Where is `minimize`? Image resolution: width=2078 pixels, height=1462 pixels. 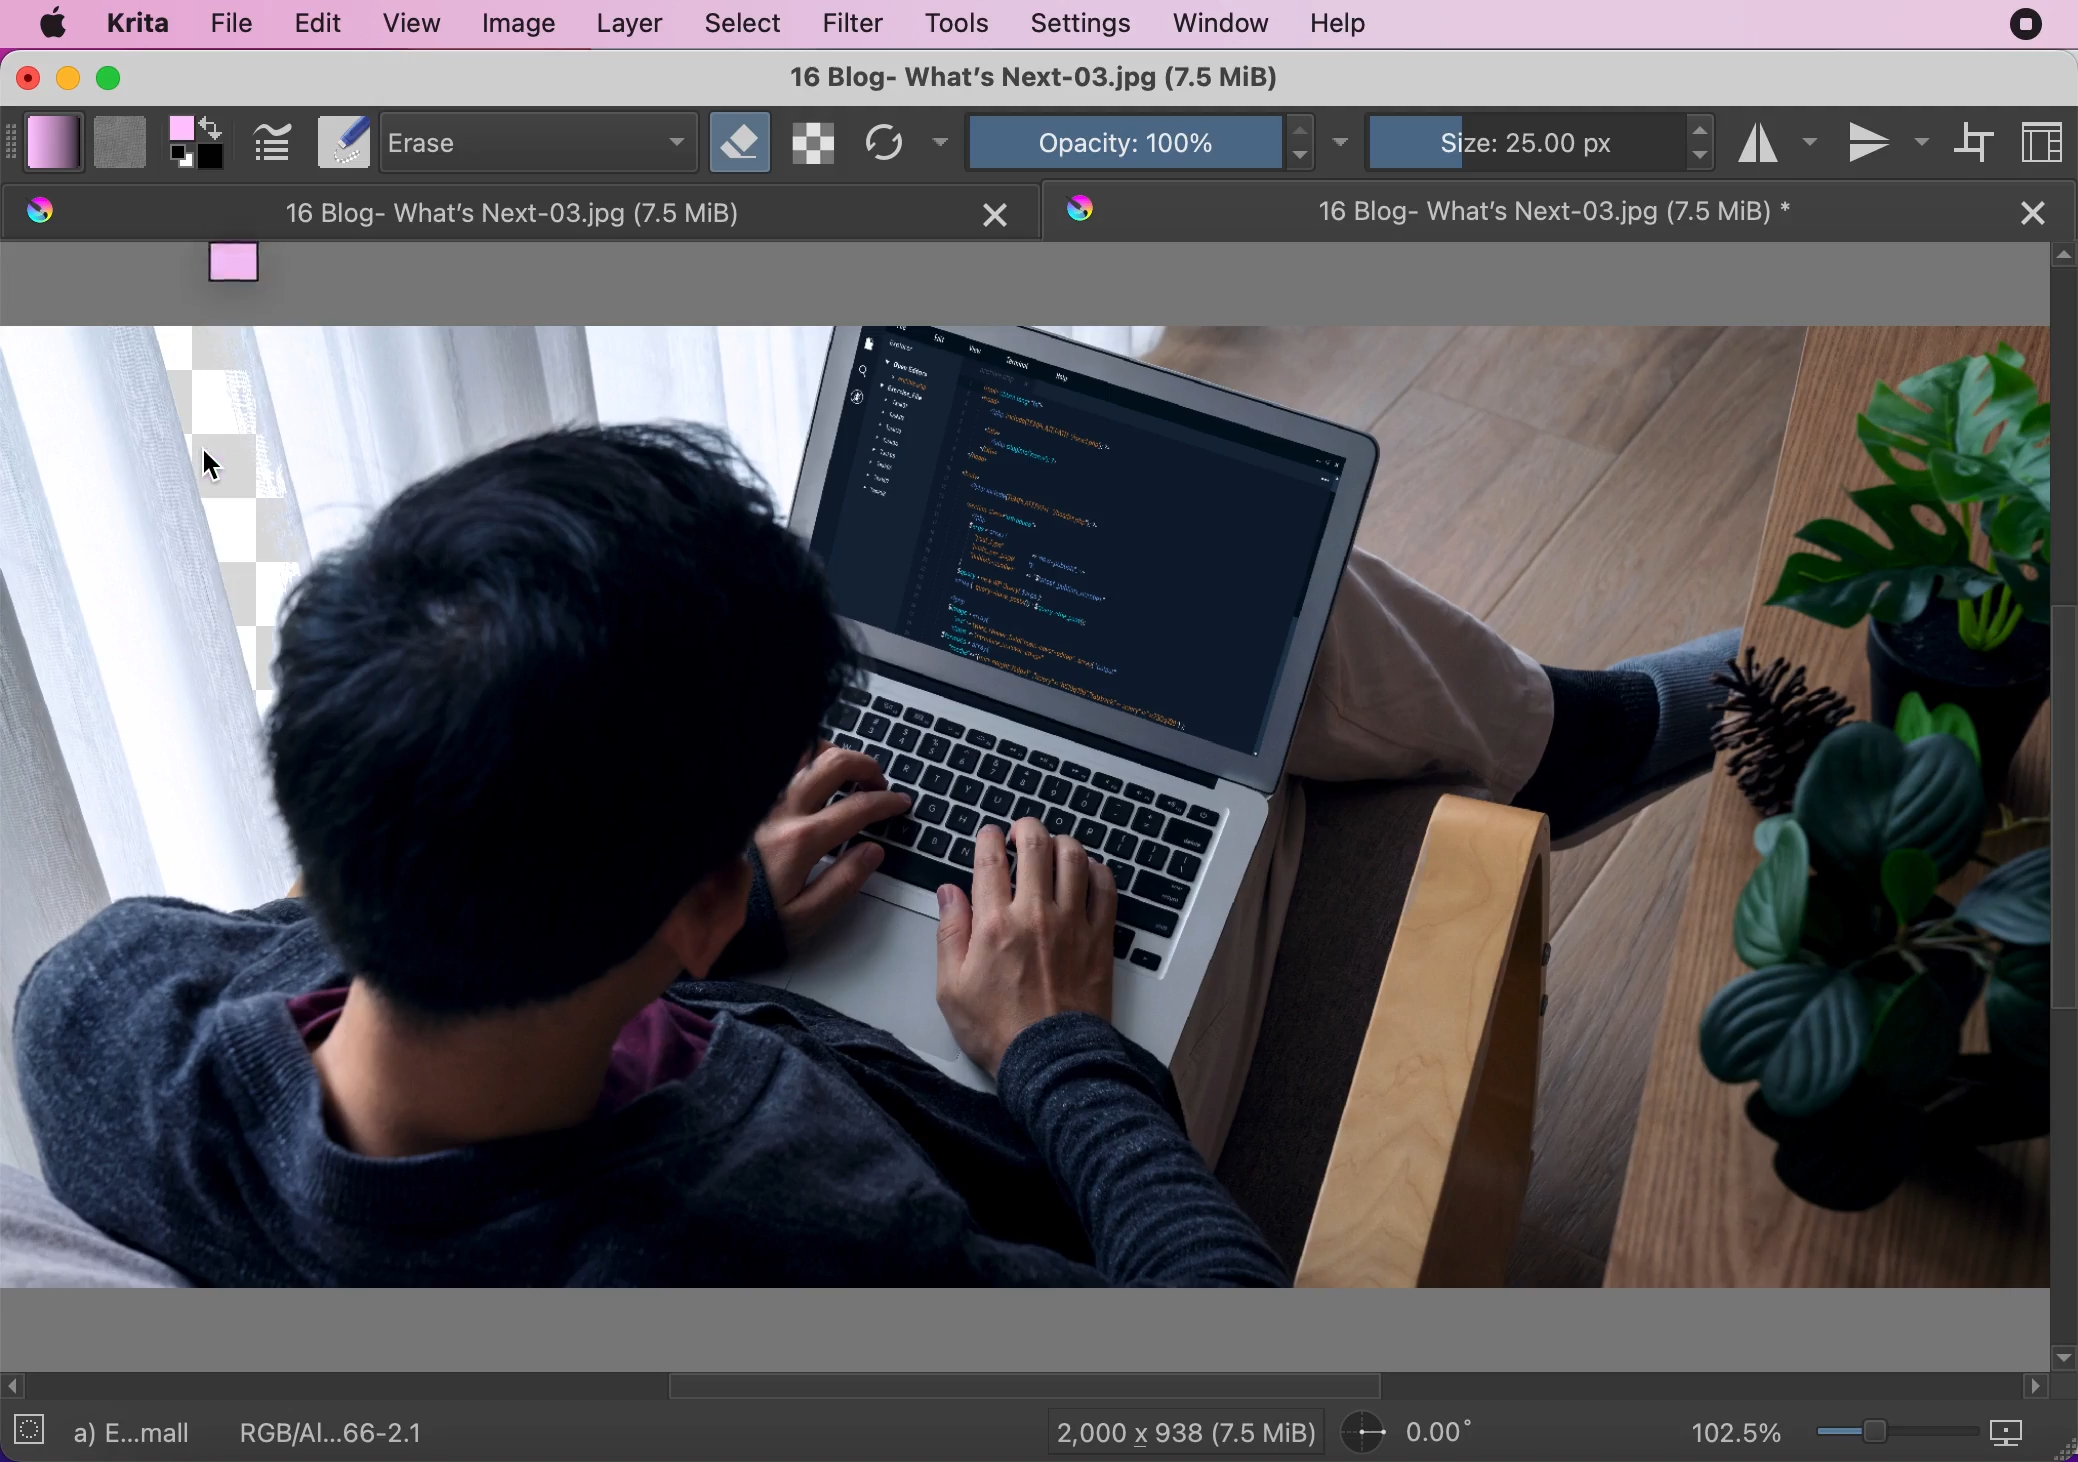 minimize is located at coordinates (68, 80).